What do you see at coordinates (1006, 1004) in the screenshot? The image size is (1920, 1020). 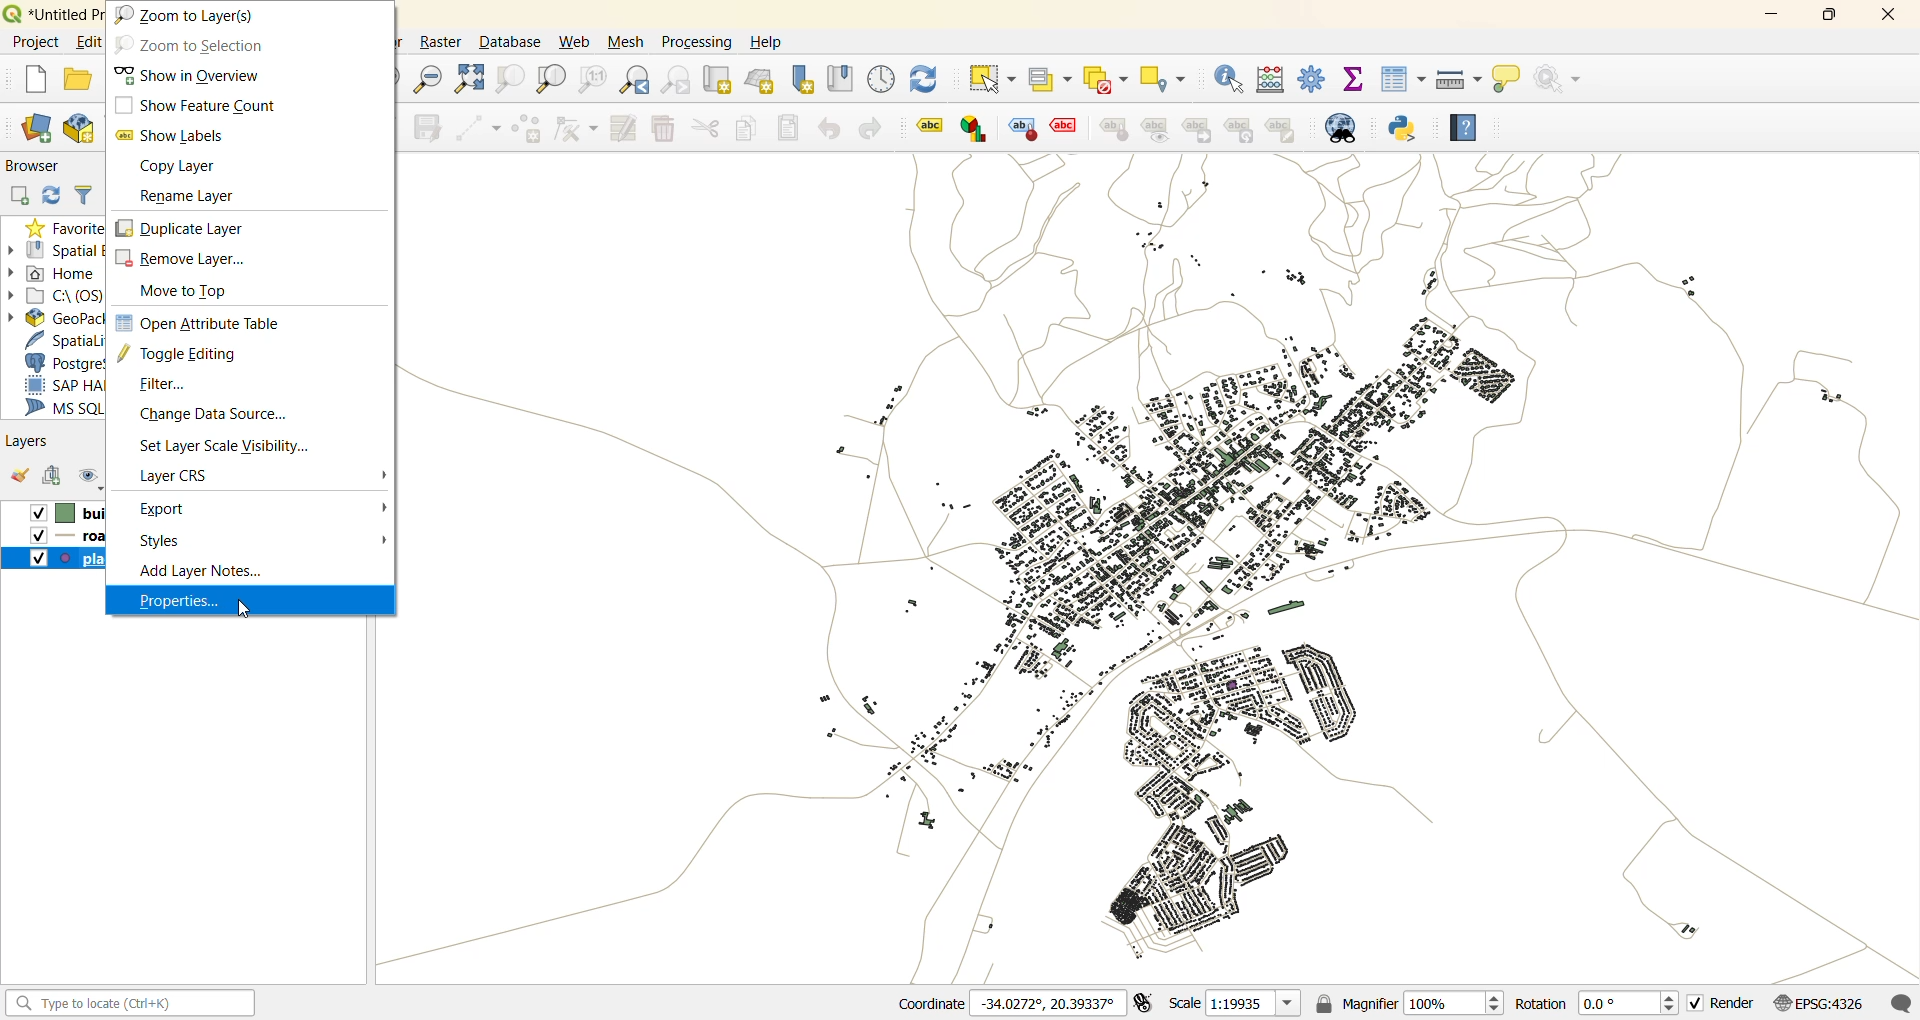 I see `coordinates` at bounding box center [1006, 1004].